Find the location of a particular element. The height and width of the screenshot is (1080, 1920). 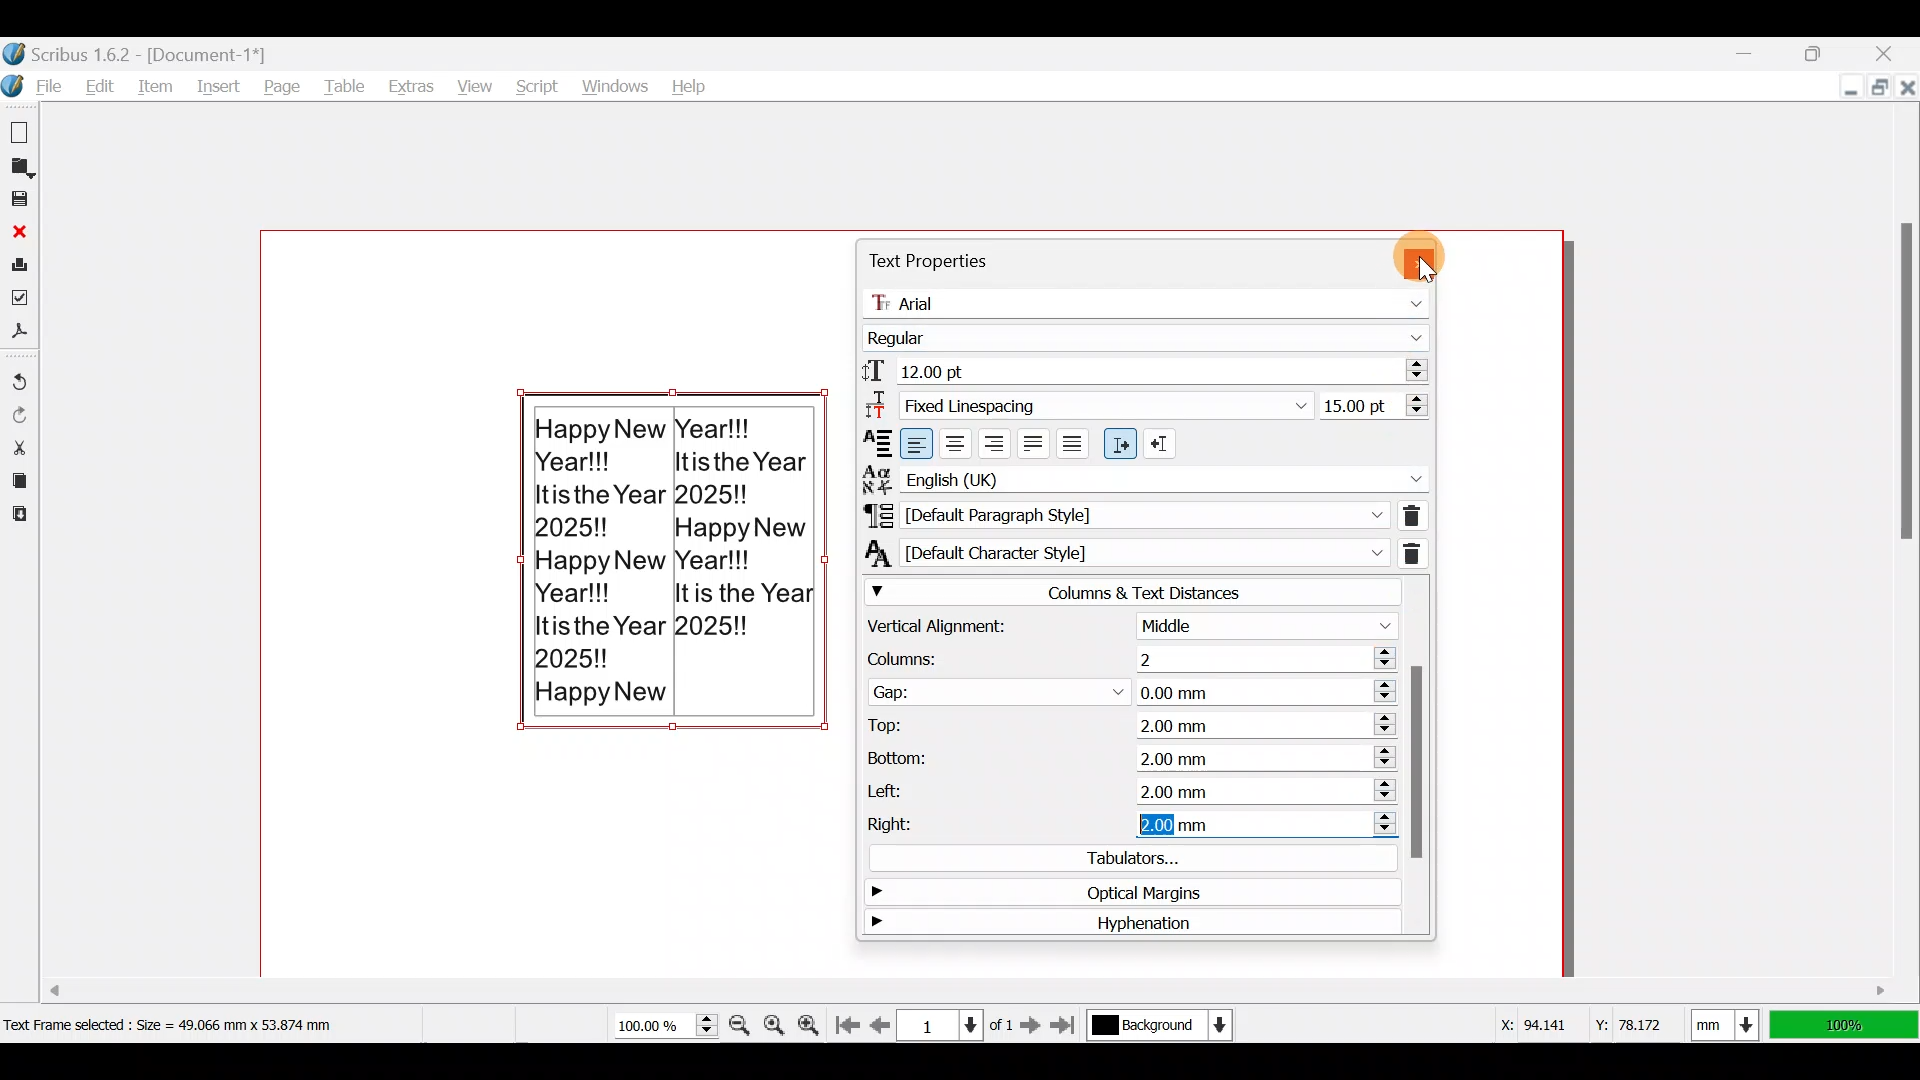

Scroll bar is located at coordinates (808, 986).